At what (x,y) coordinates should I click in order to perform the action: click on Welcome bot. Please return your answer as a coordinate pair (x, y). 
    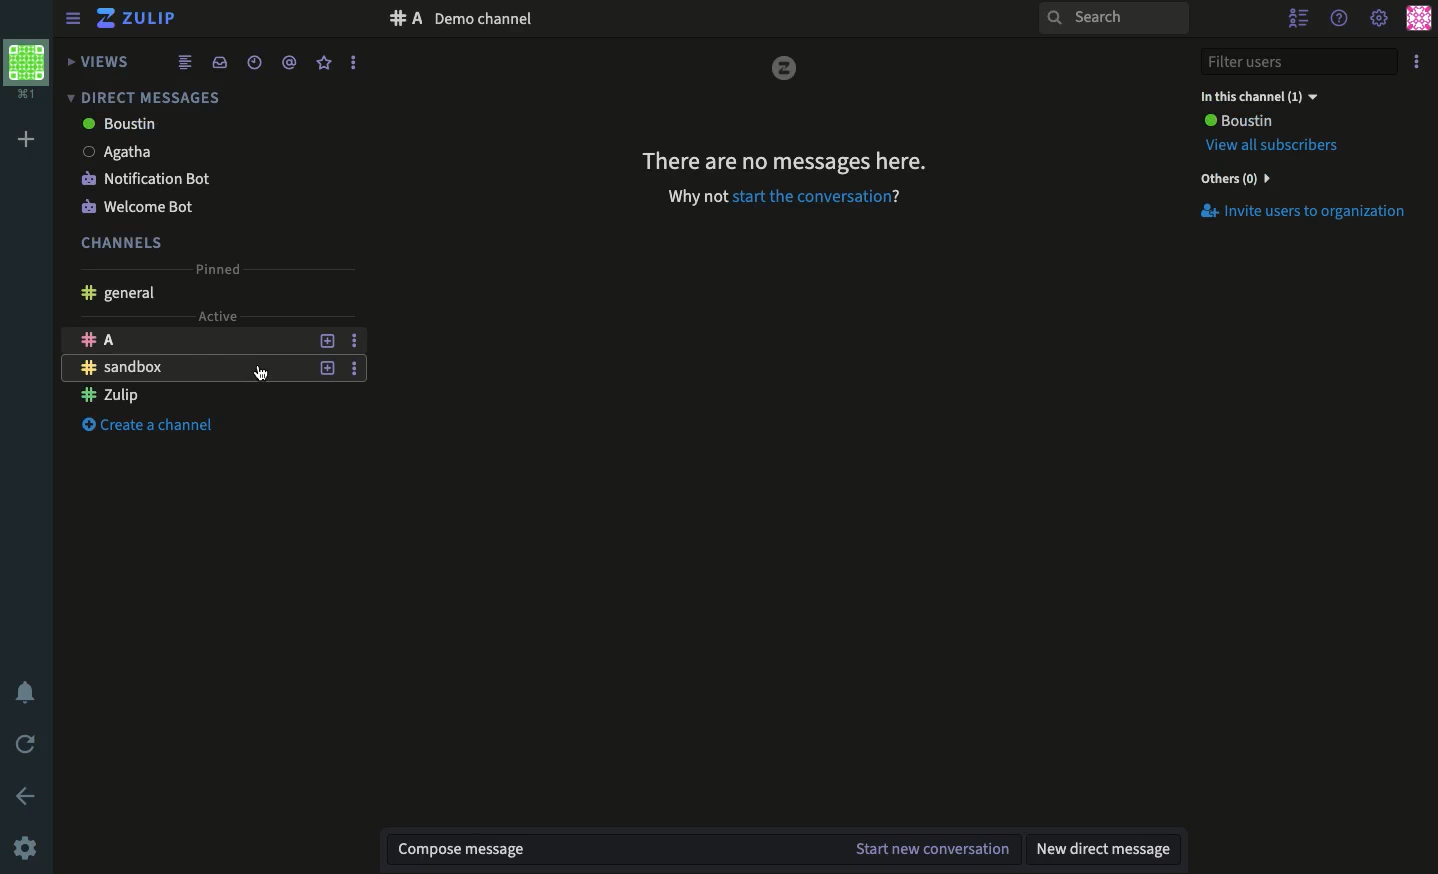
    Looking at the image, I should click on (189, 205).